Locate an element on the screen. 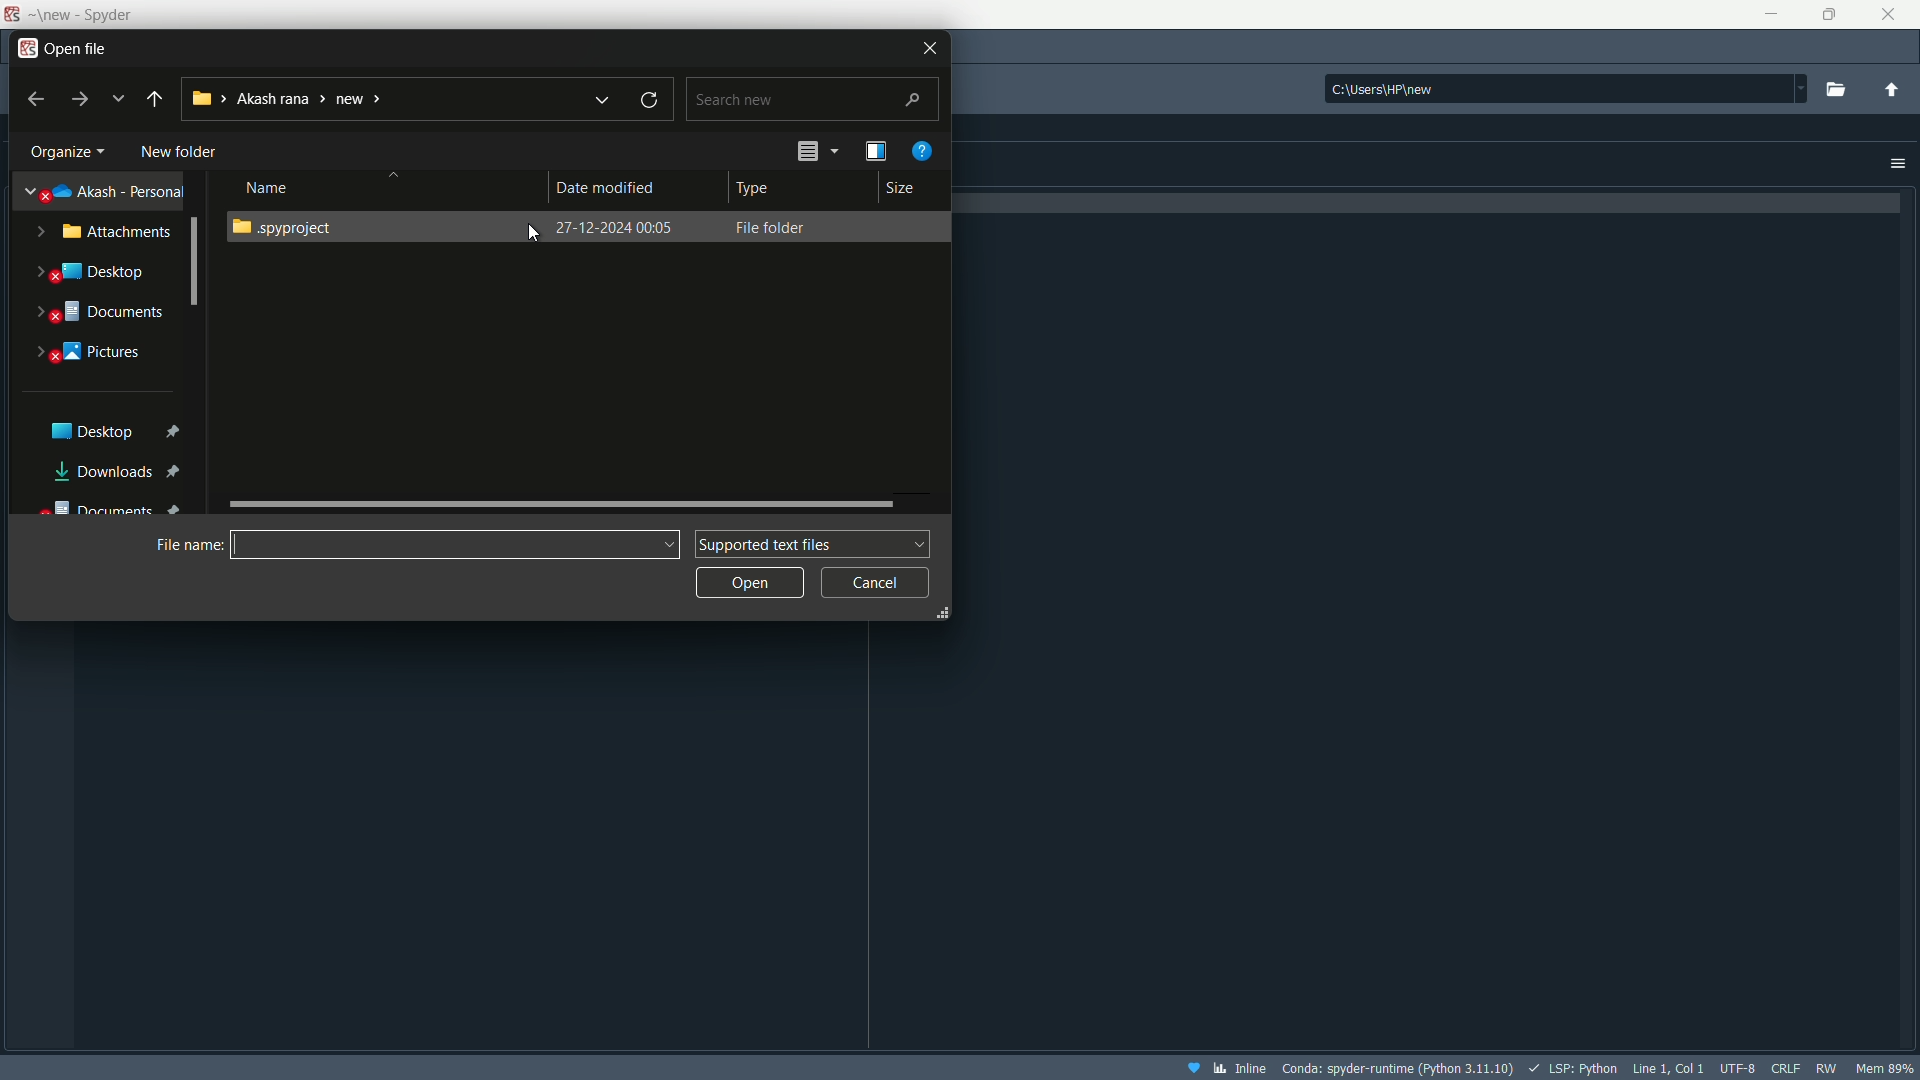 Image resolution: width=1920 pixels, height=1080 pixels. Open  is located at coordinates (748, 583).